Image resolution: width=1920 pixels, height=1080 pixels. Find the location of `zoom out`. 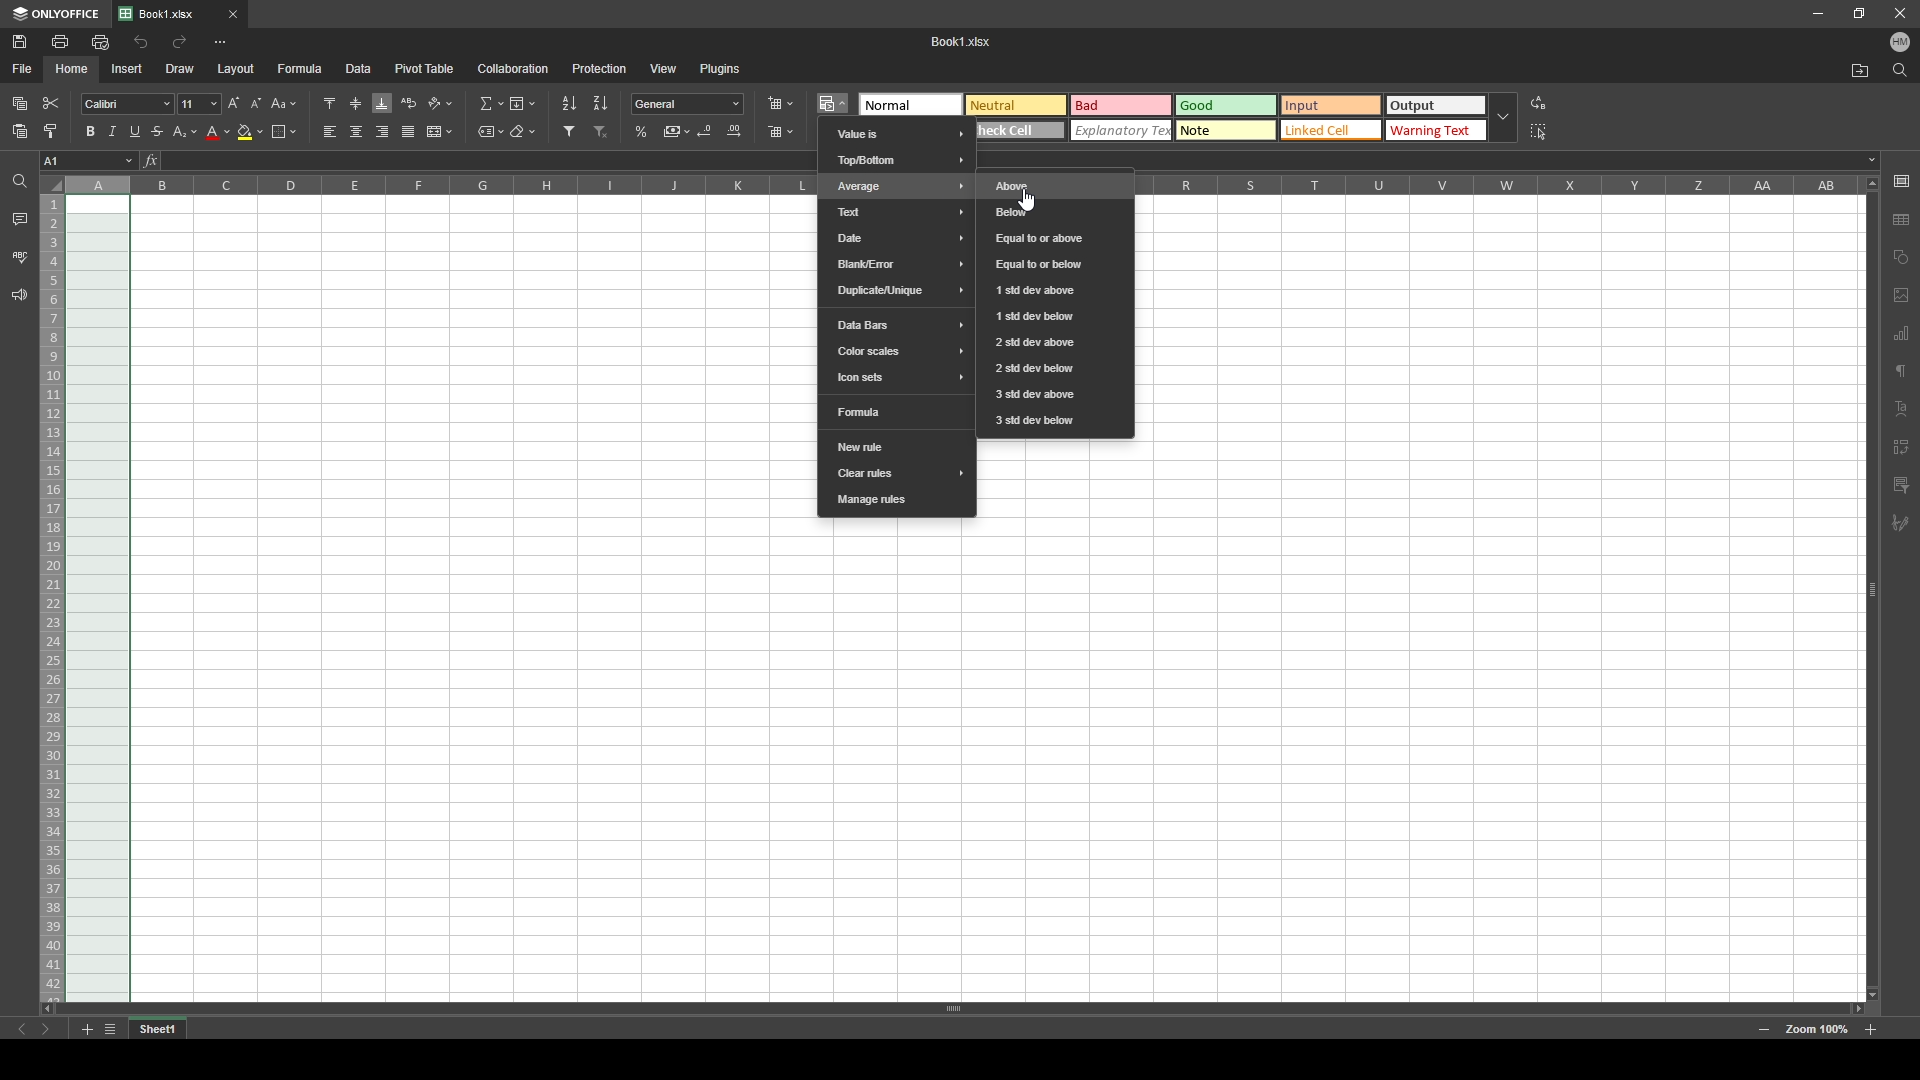

zoom out is located at coordinates (1764, 1031).